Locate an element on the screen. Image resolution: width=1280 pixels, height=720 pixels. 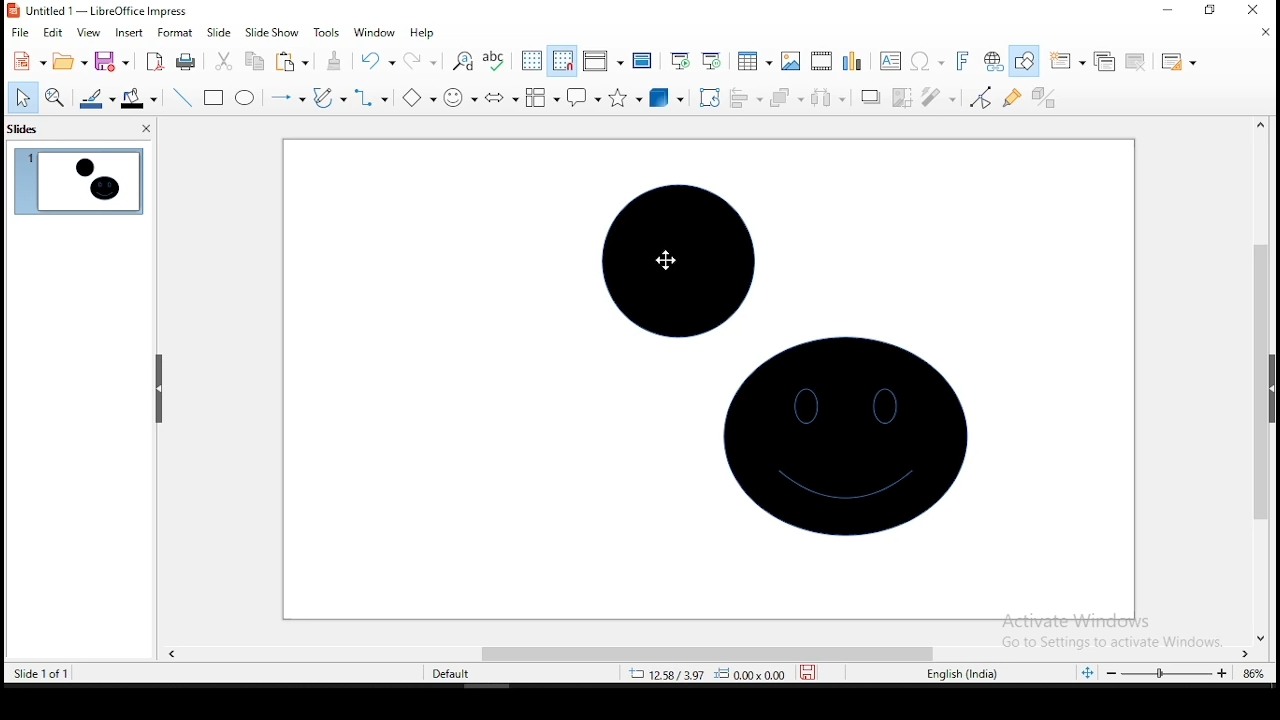
text box is located at coordinates (892, 60).